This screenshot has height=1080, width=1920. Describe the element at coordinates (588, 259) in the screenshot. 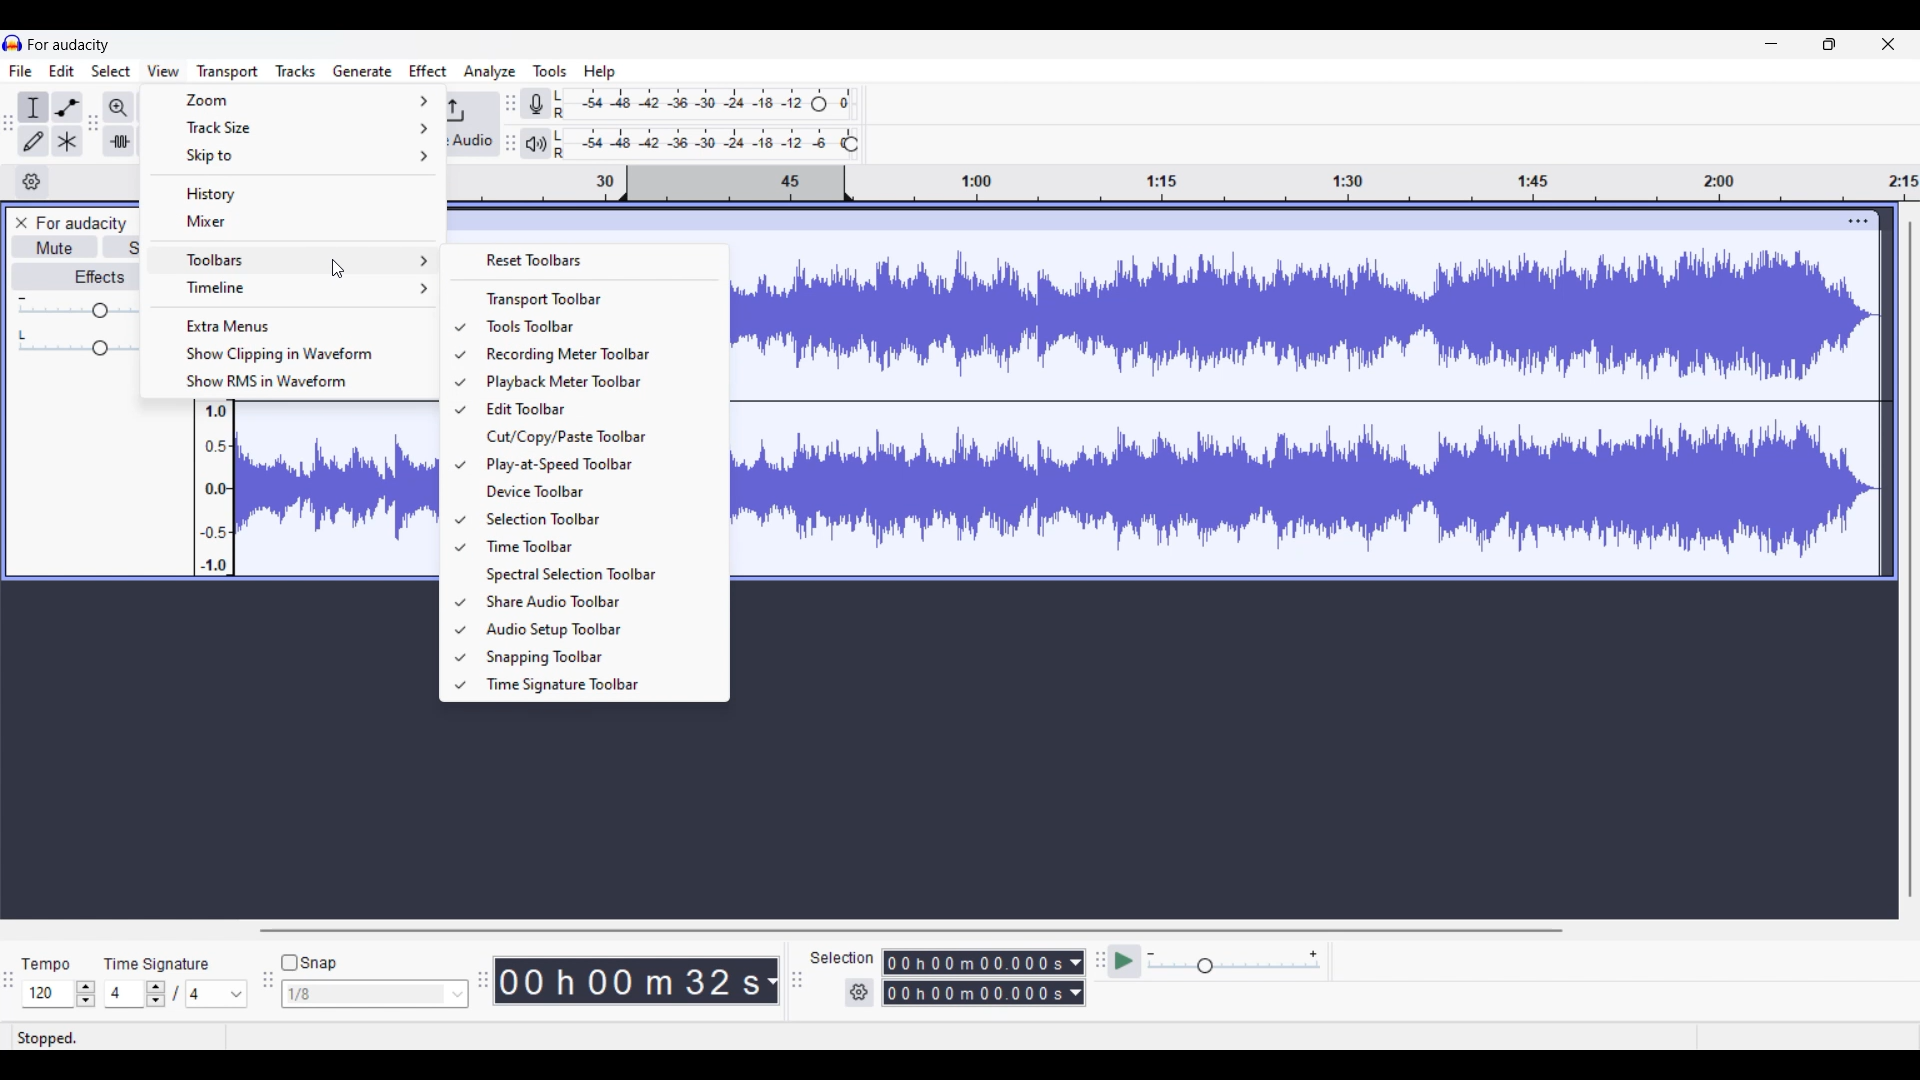

I see `Reset toolbars` at that location.